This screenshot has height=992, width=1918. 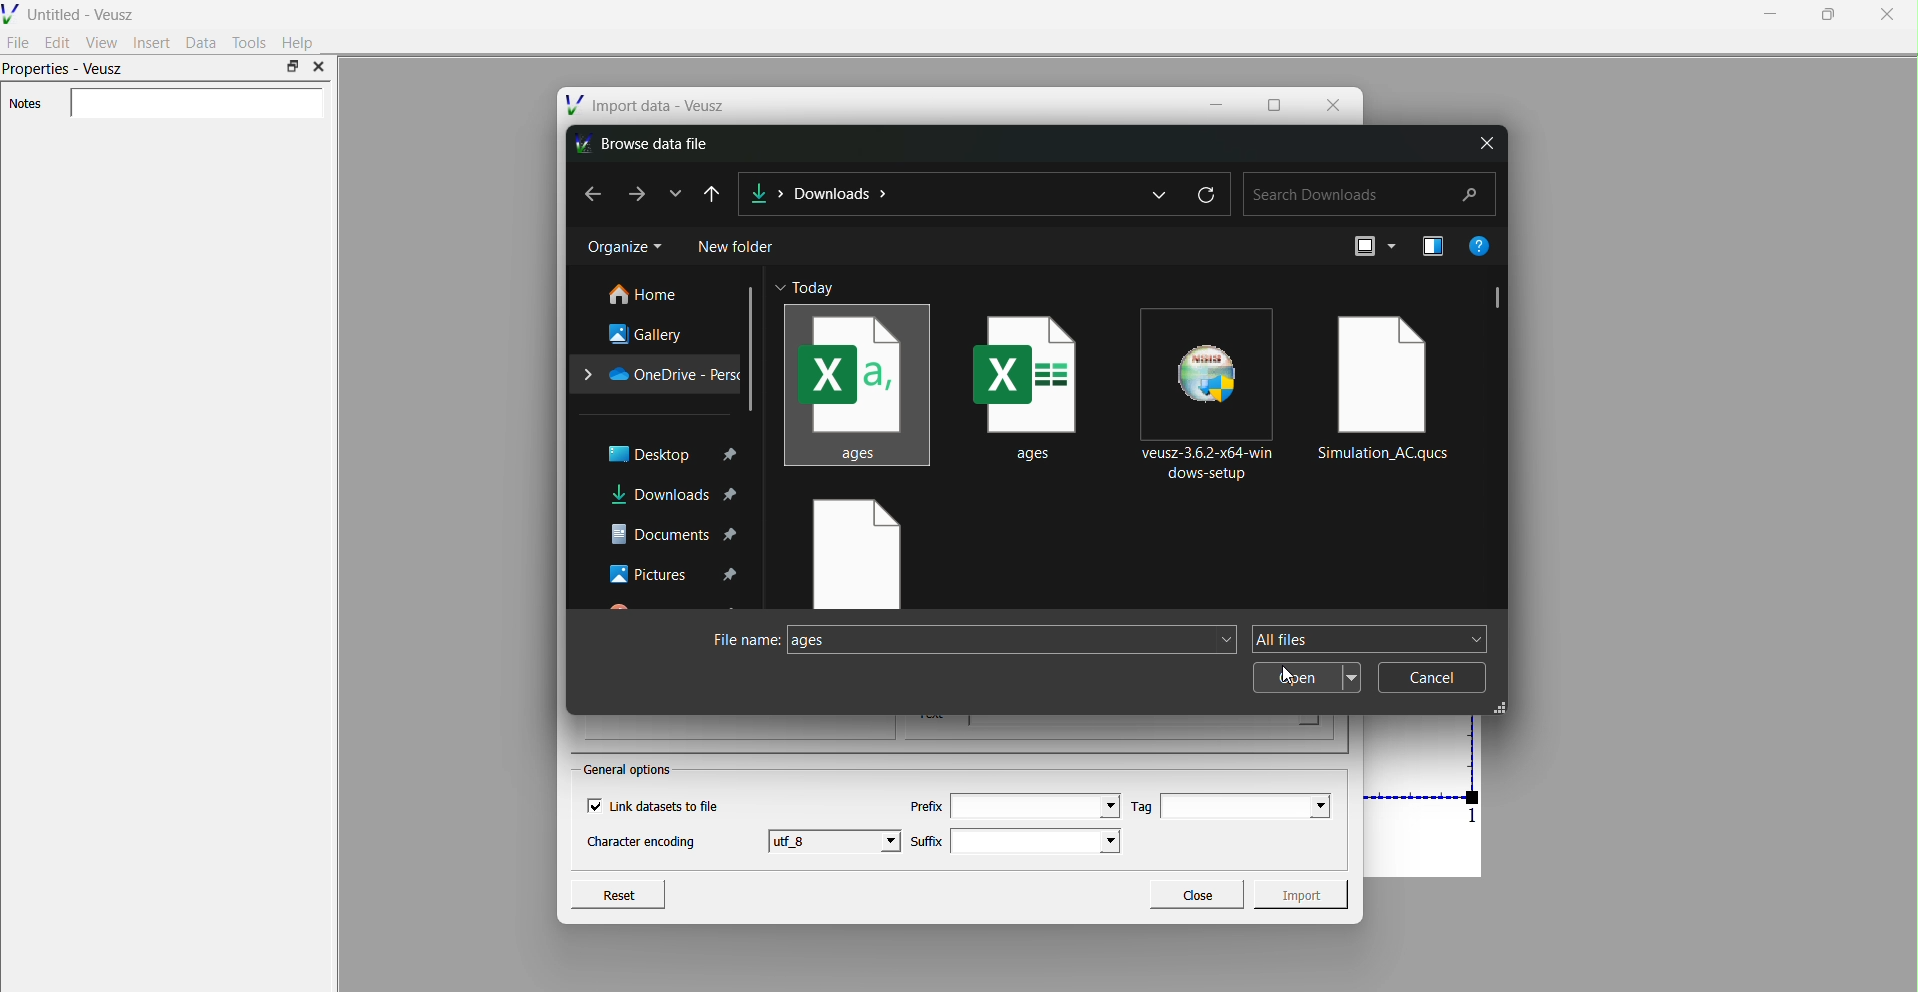 What do you see at coordinates (19, 41) in the screenshot?
I see `File` at bounding box center [19, 41].